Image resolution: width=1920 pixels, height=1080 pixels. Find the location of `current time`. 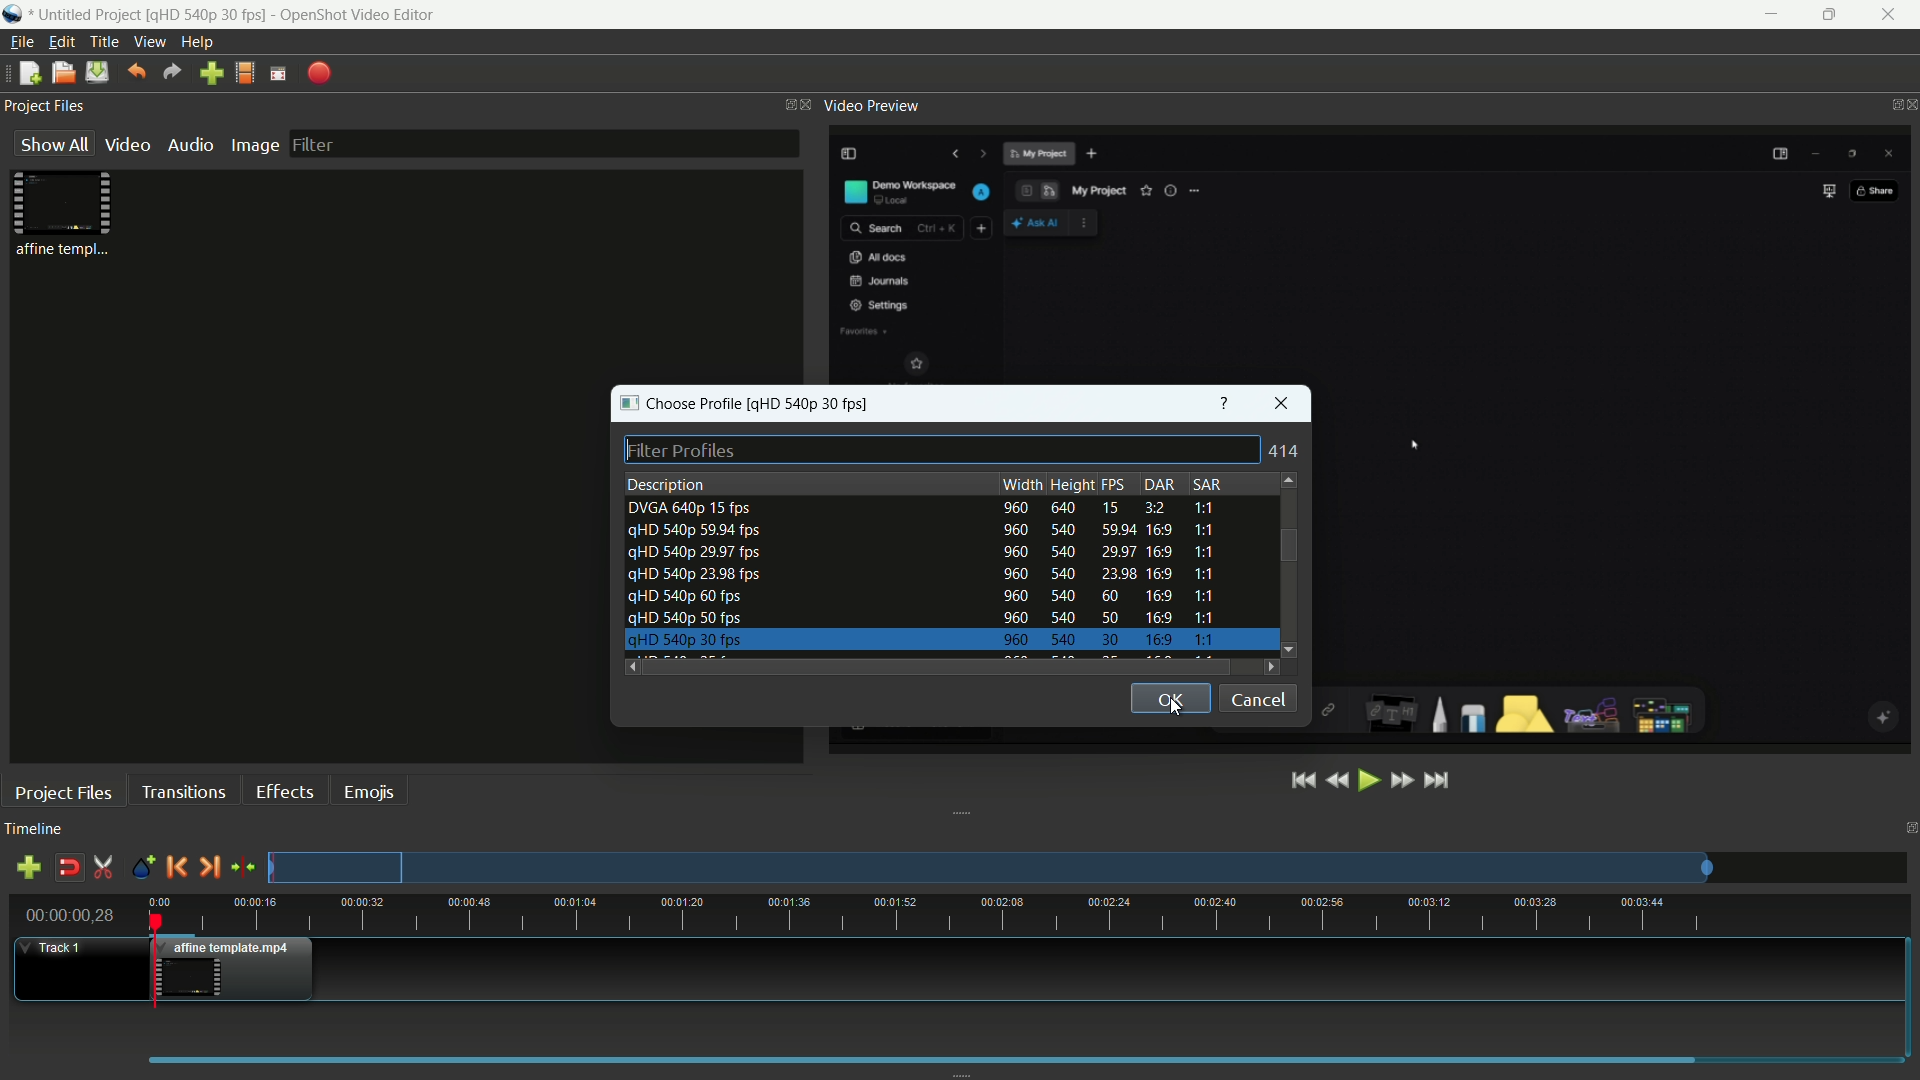

current time is located at coordinates (69, 915).